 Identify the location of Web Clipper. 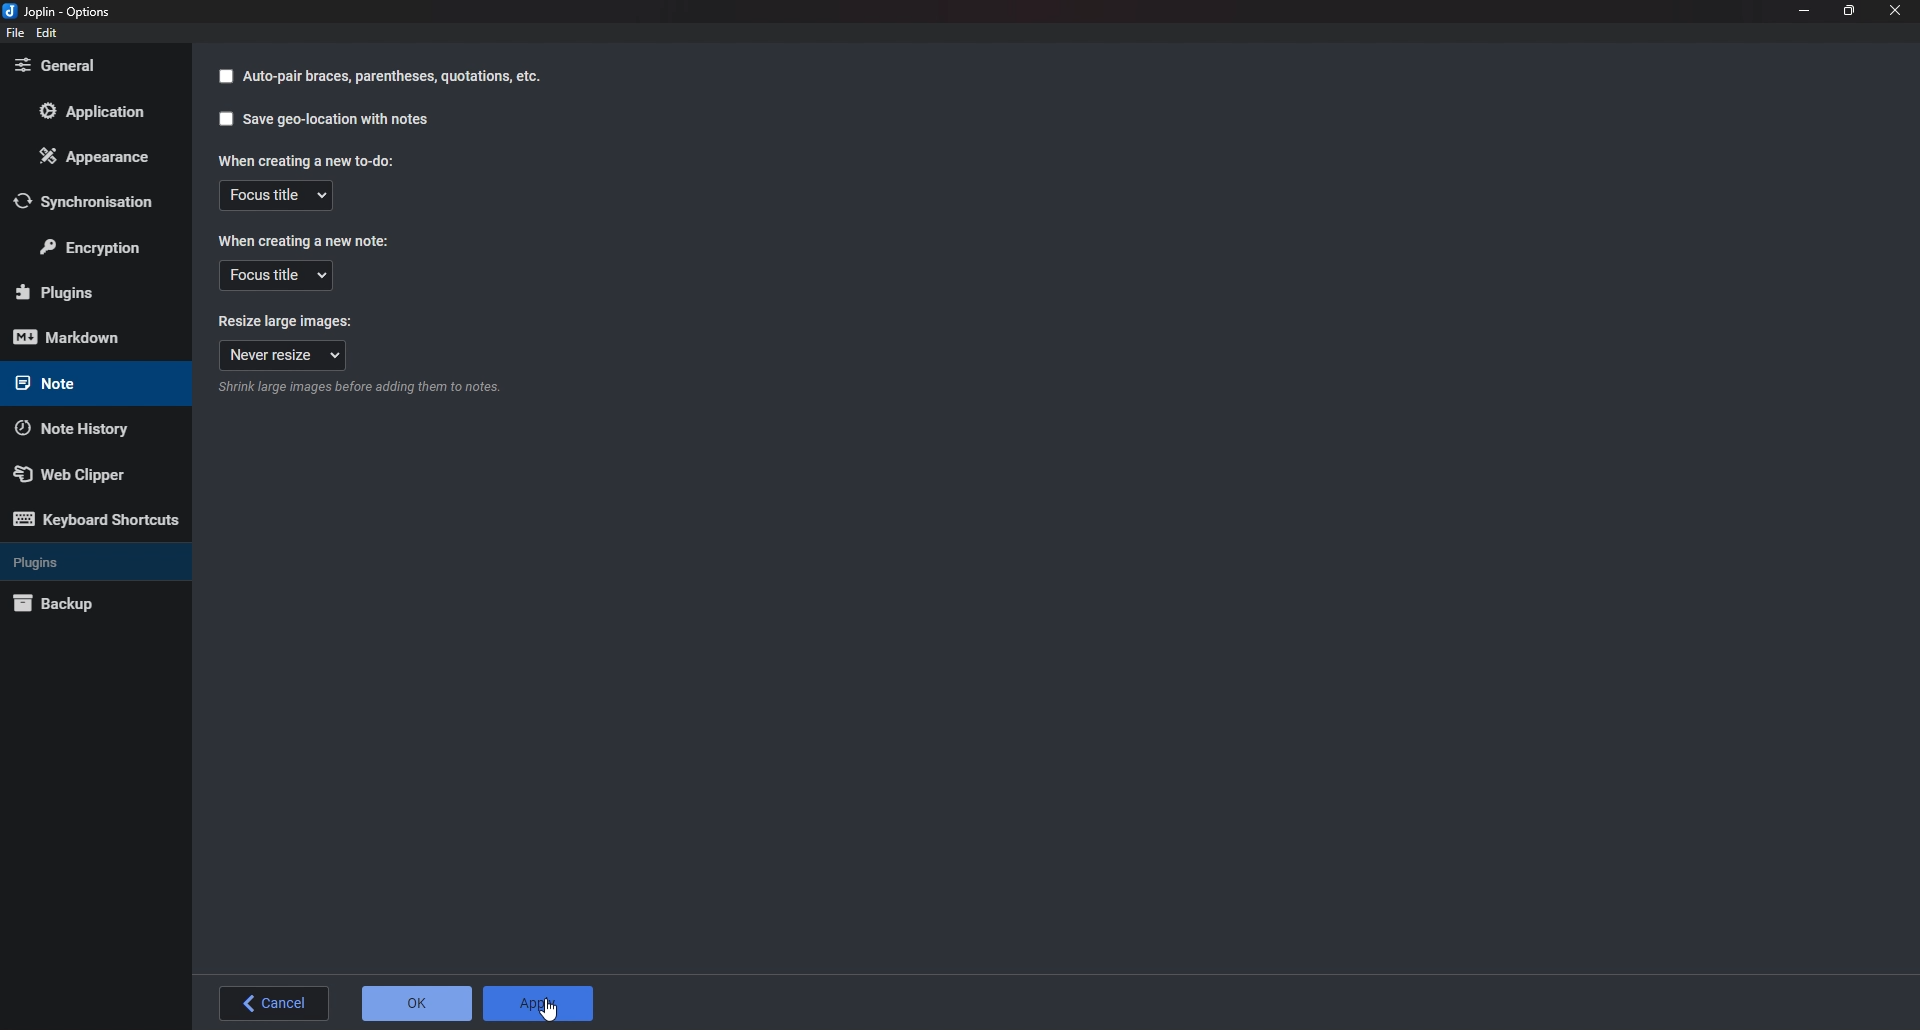
(93, 471).